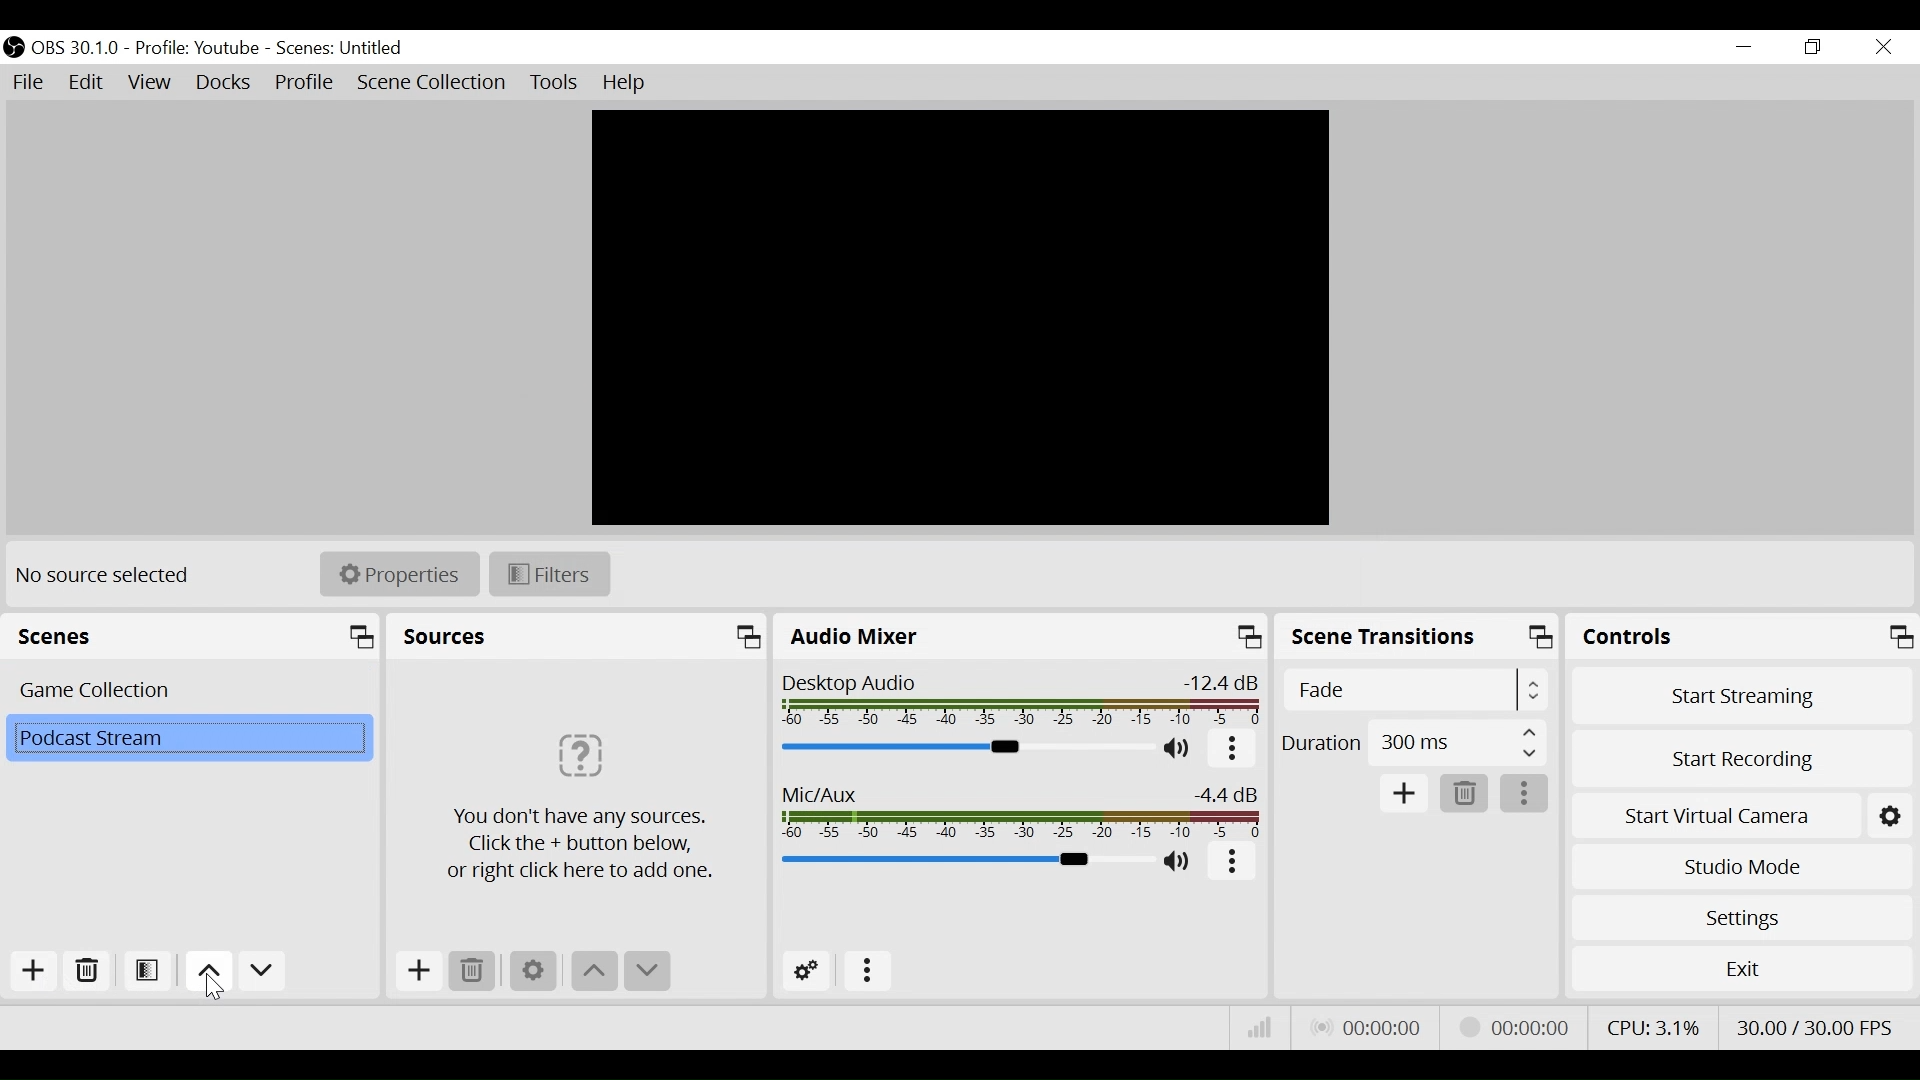 The height and width of the screenshot is (1080, 1920). What do you see at coordinates (580, 637) in the screenshot?
I see `Sources` at bounding box center [580, 637].